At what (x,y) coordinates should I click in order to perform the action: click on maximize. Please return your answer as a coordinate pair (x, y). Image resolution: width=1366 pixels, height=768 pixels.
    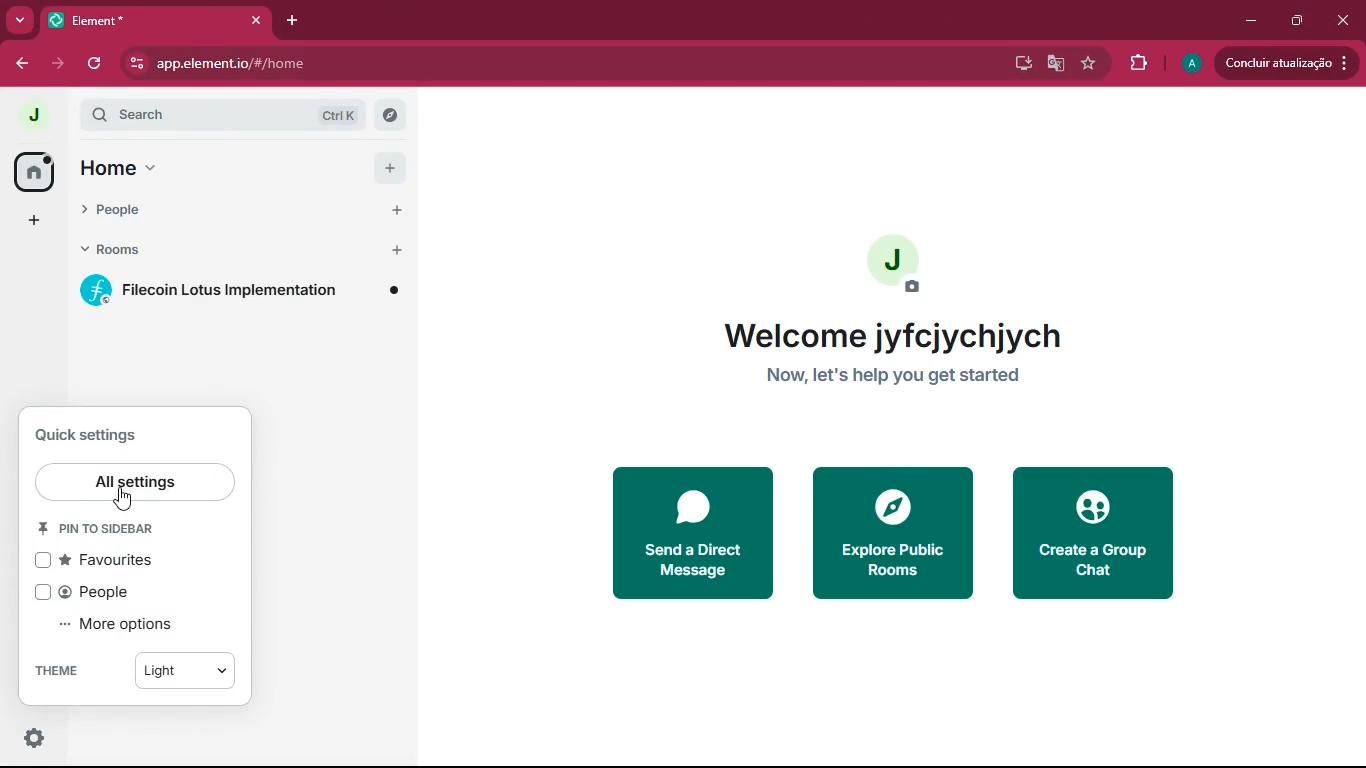
    Looking at the image, I should click on (1301, 19).